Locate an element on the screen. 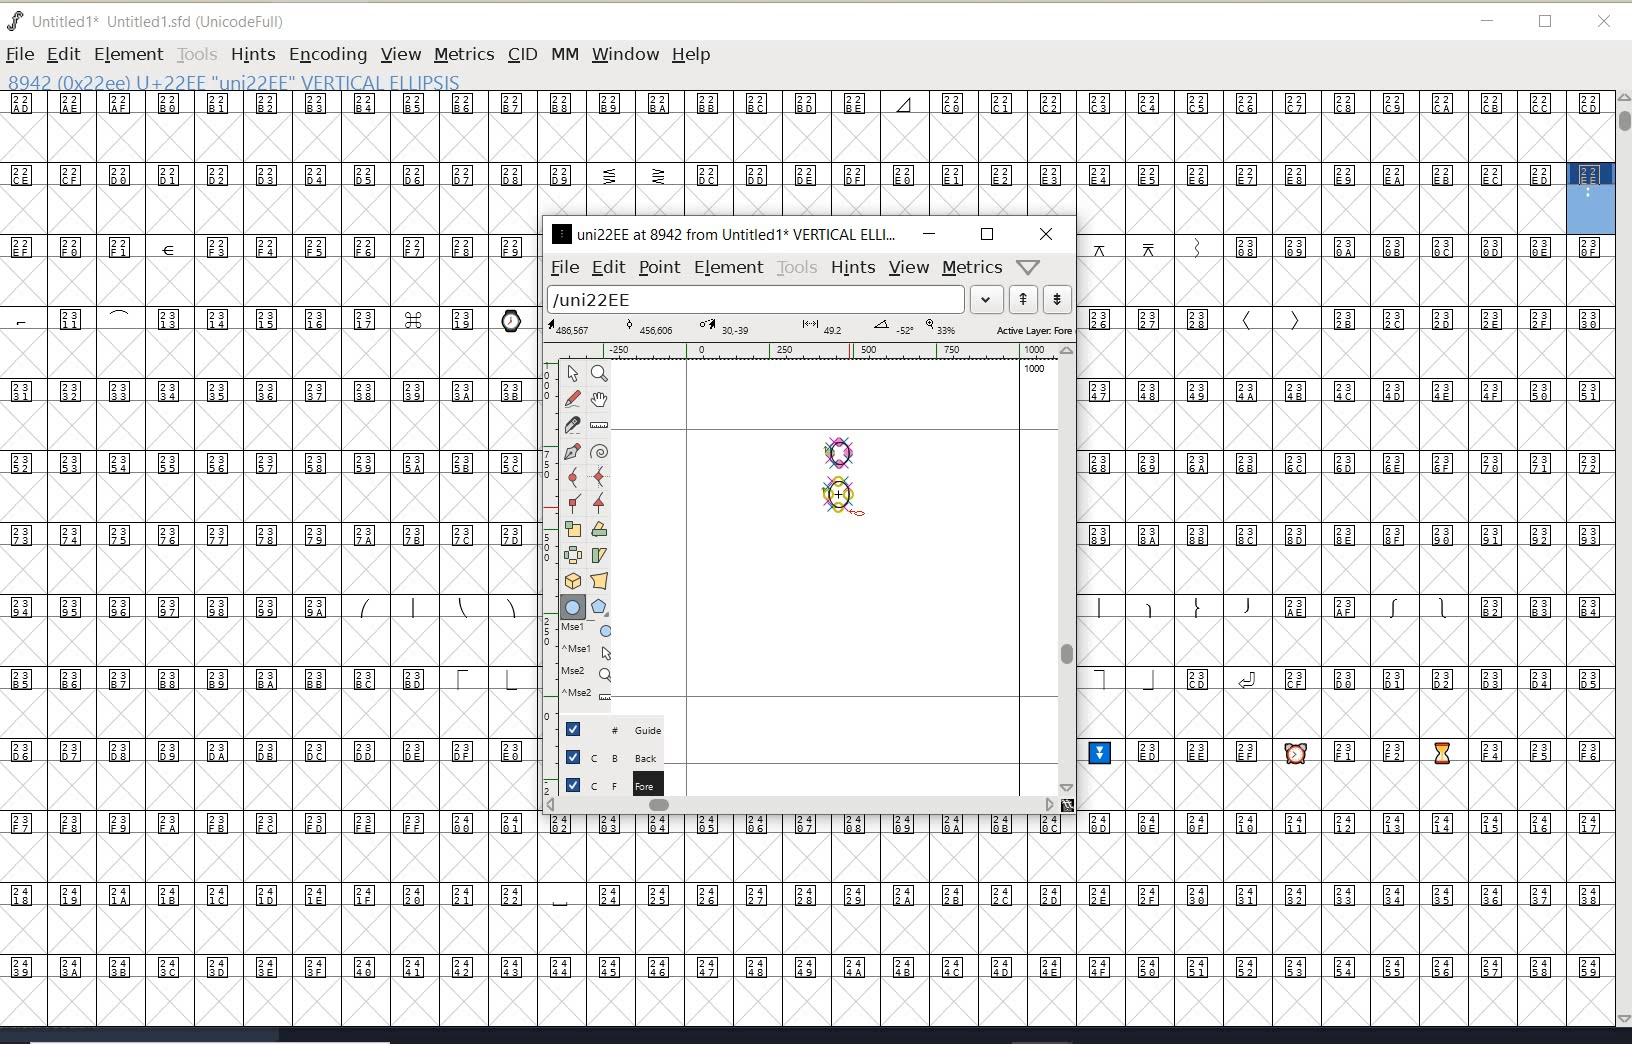 The height and width of the screenshot is (1044, 1632). a vertical ellipsis creation is located at coordinates (844, 493).